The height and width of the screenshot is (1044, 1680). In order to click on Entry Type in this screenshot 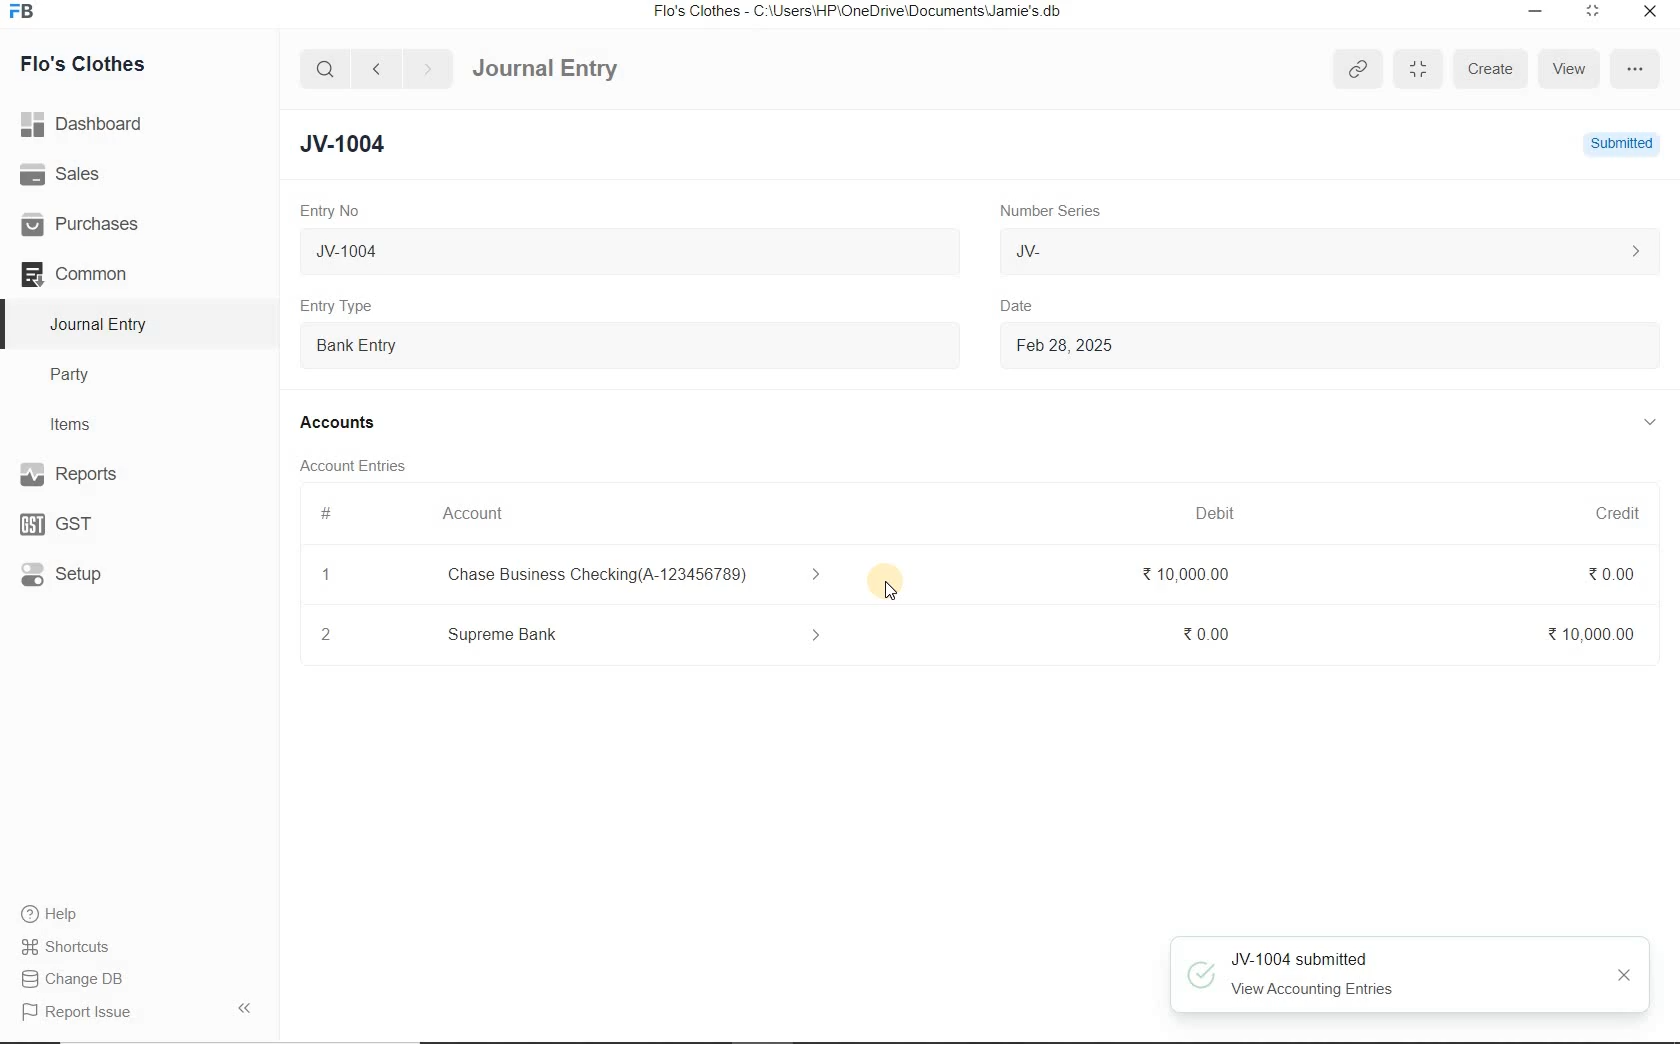, I will do `click(627, 343)`.